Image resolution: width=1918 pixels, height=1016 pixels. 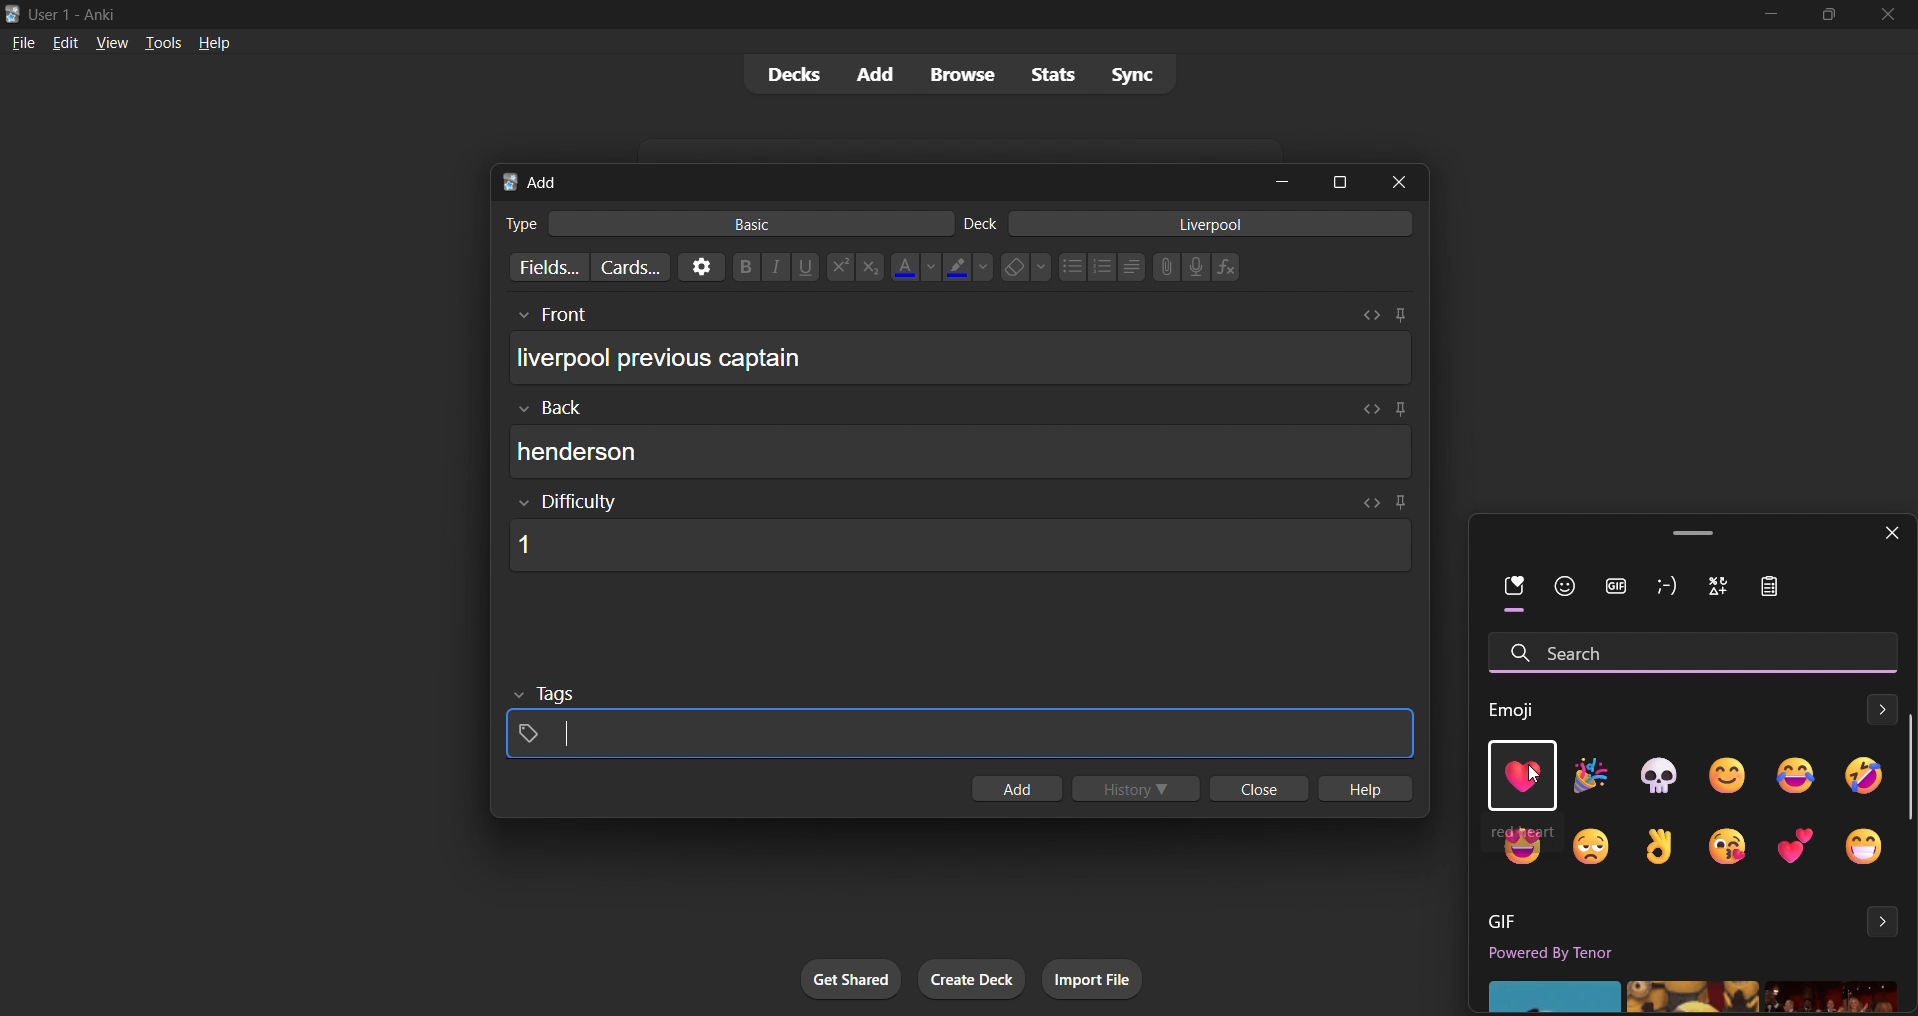 I want to click on multilevel list, so click(x=1133, y=269).